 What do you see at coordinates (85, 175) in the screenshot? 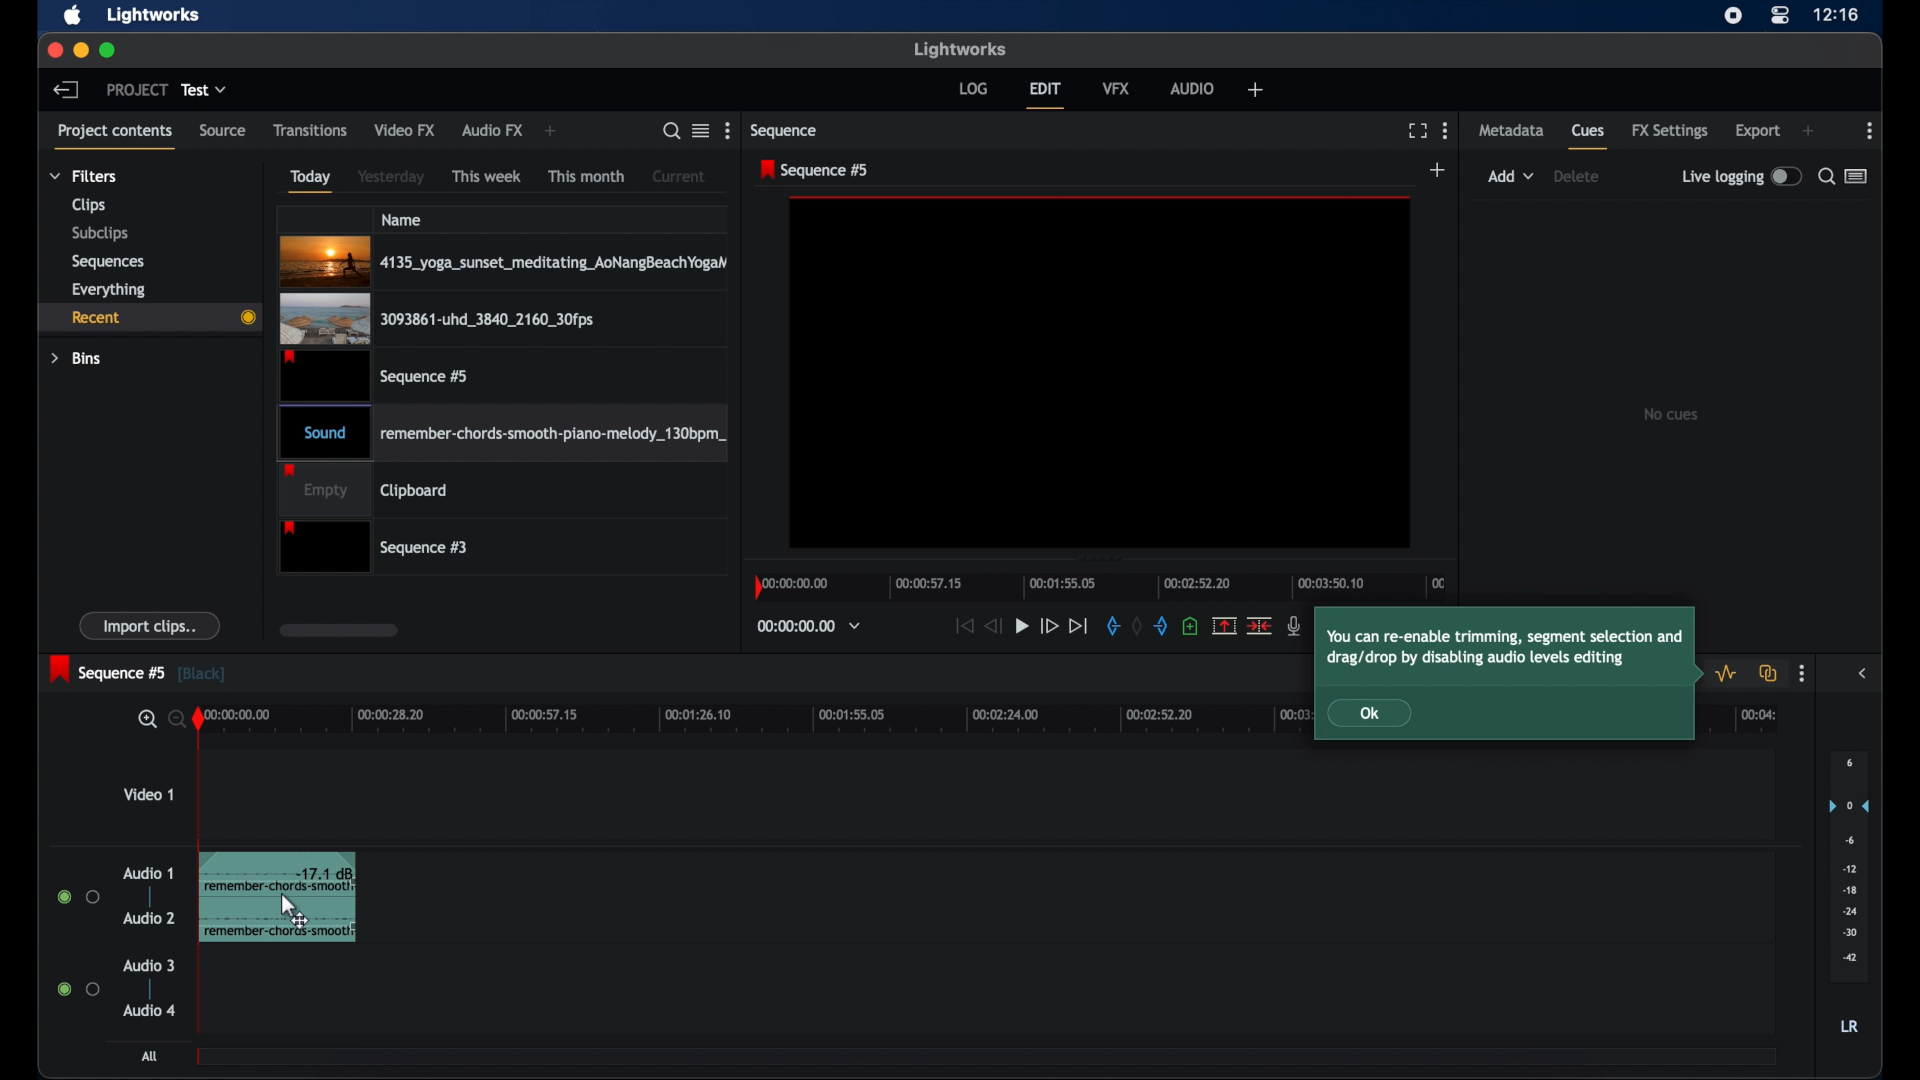
I see `filters` at bounding box center [85, 175].